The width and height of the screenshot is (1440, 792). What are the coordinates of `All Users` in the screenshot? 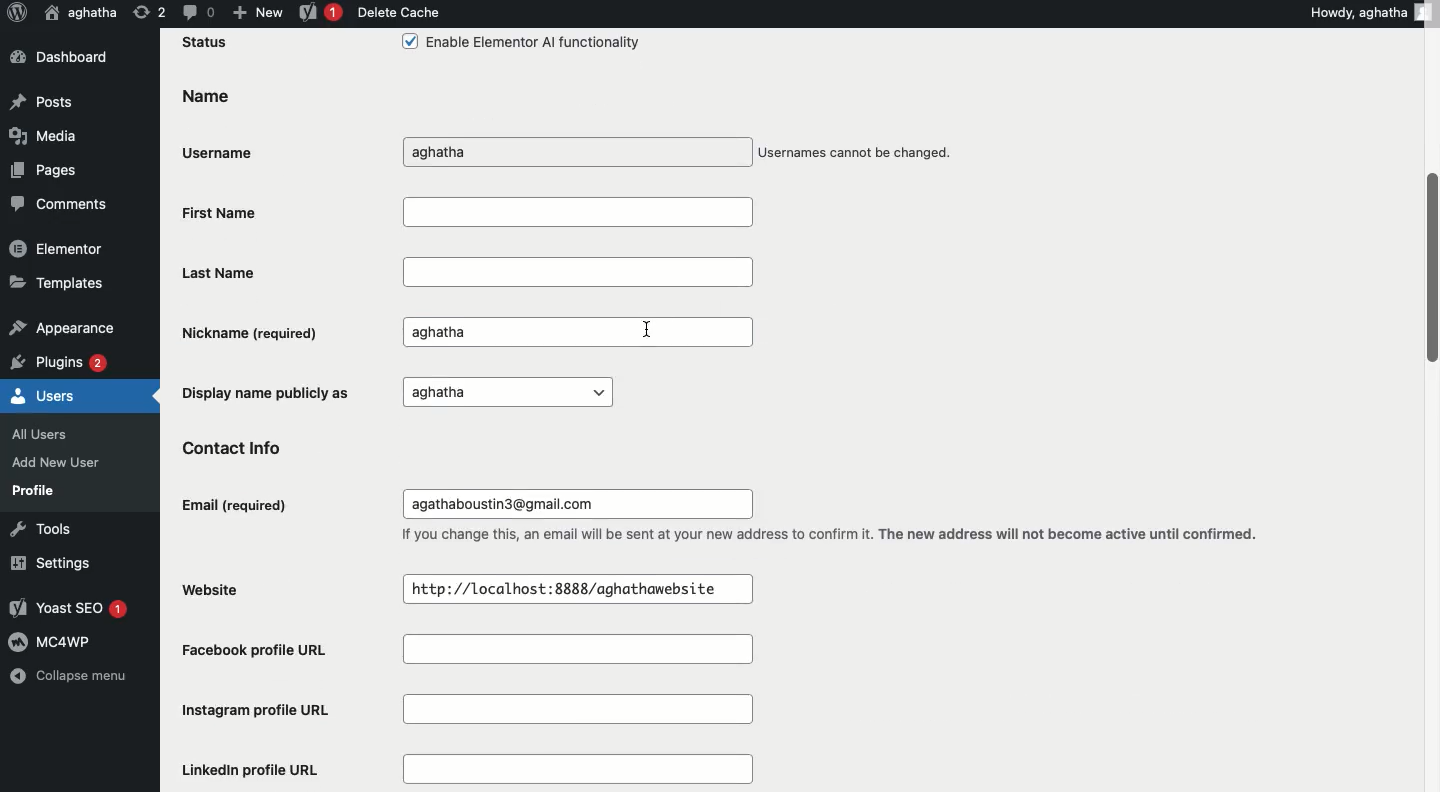 It's located at (50, 432).